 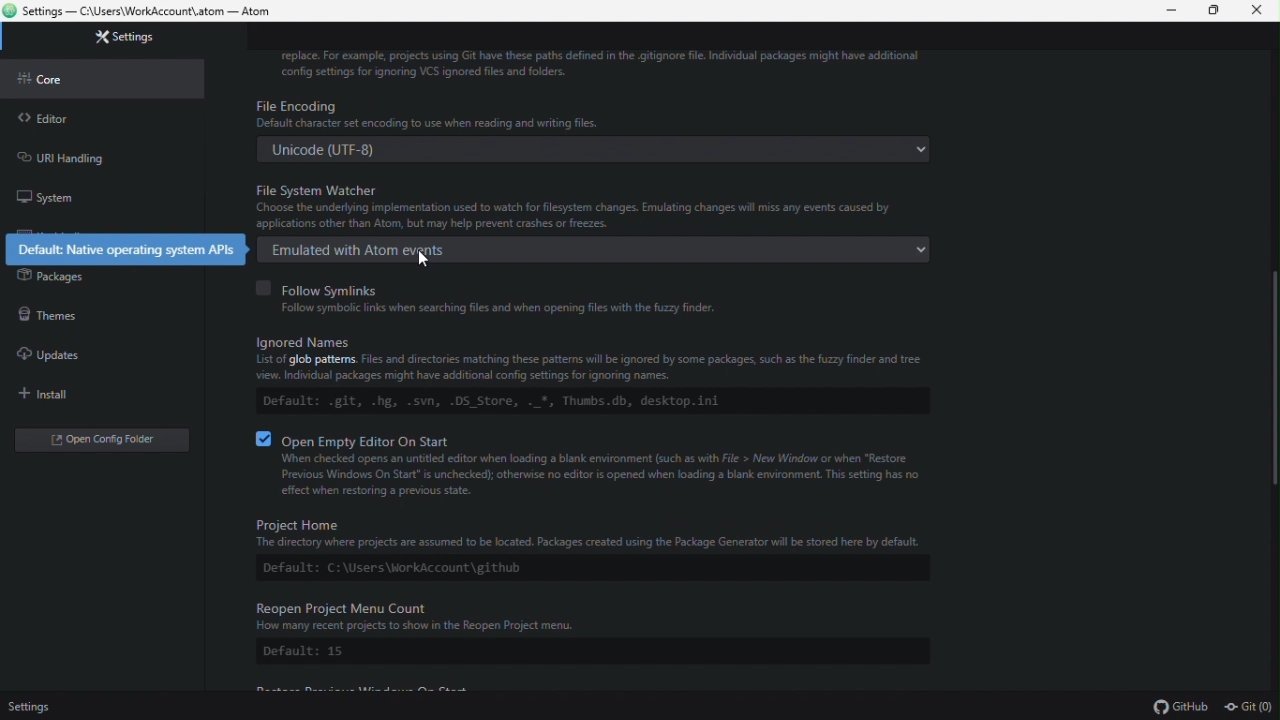 I want to click on Unicode (UTF-8), so click(x=584, y=152).